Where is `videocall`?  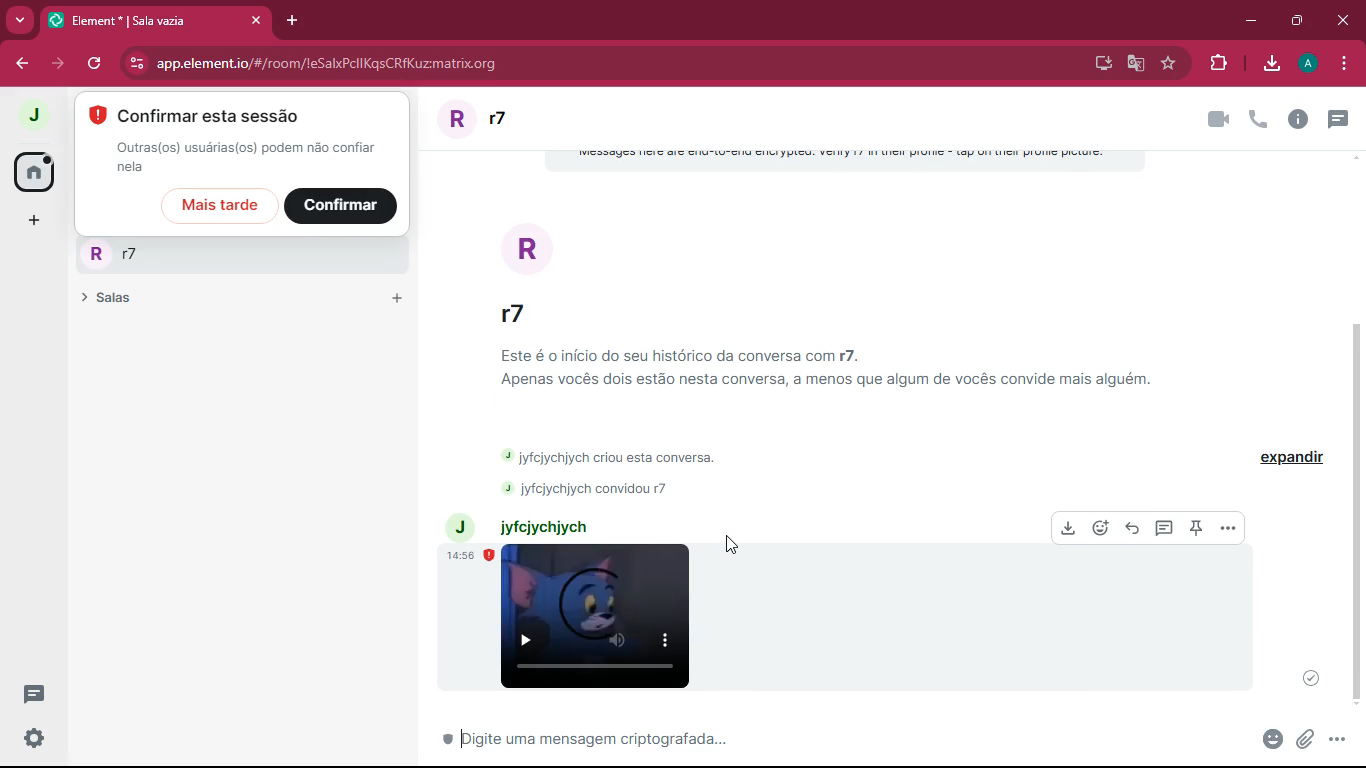 videocall is located at coordinates (1142, 118).